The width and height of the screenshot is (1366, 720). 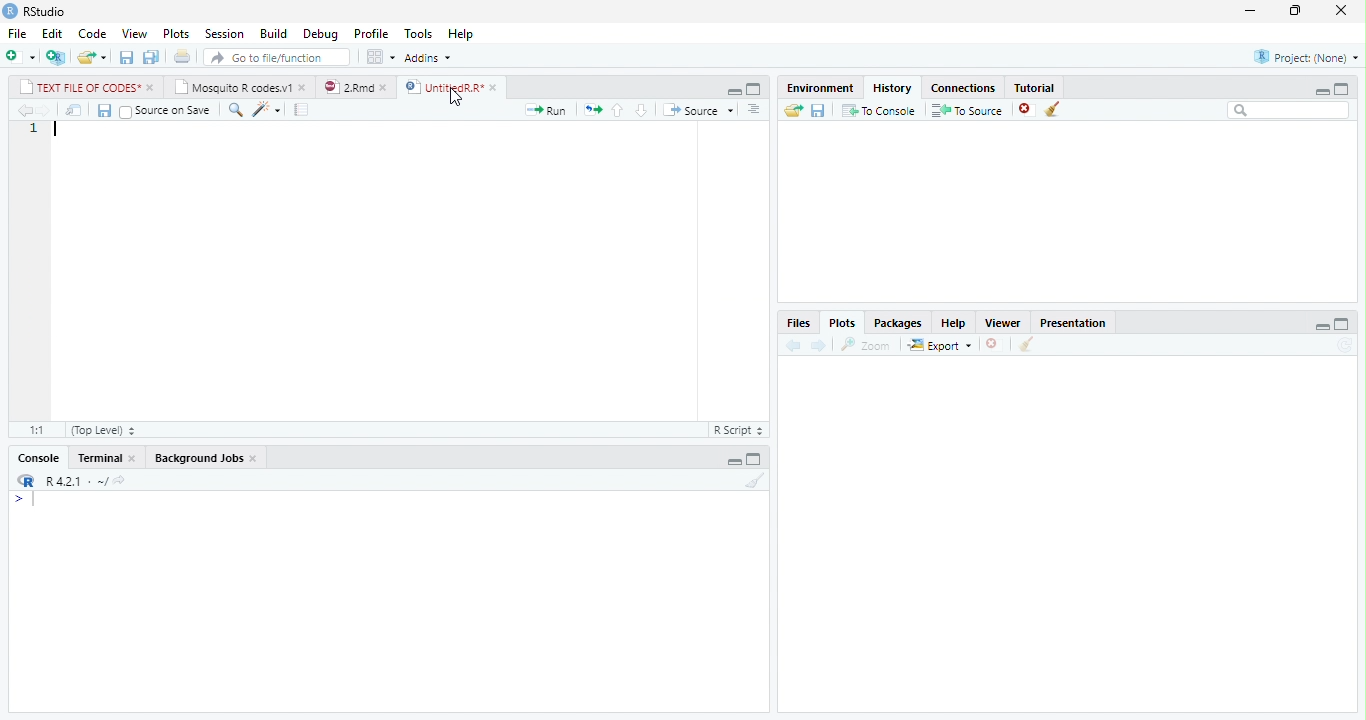 What do you see at coordinates (966, 110) in the screenshot?
I see `To Source` at bounding box center [966, 110].